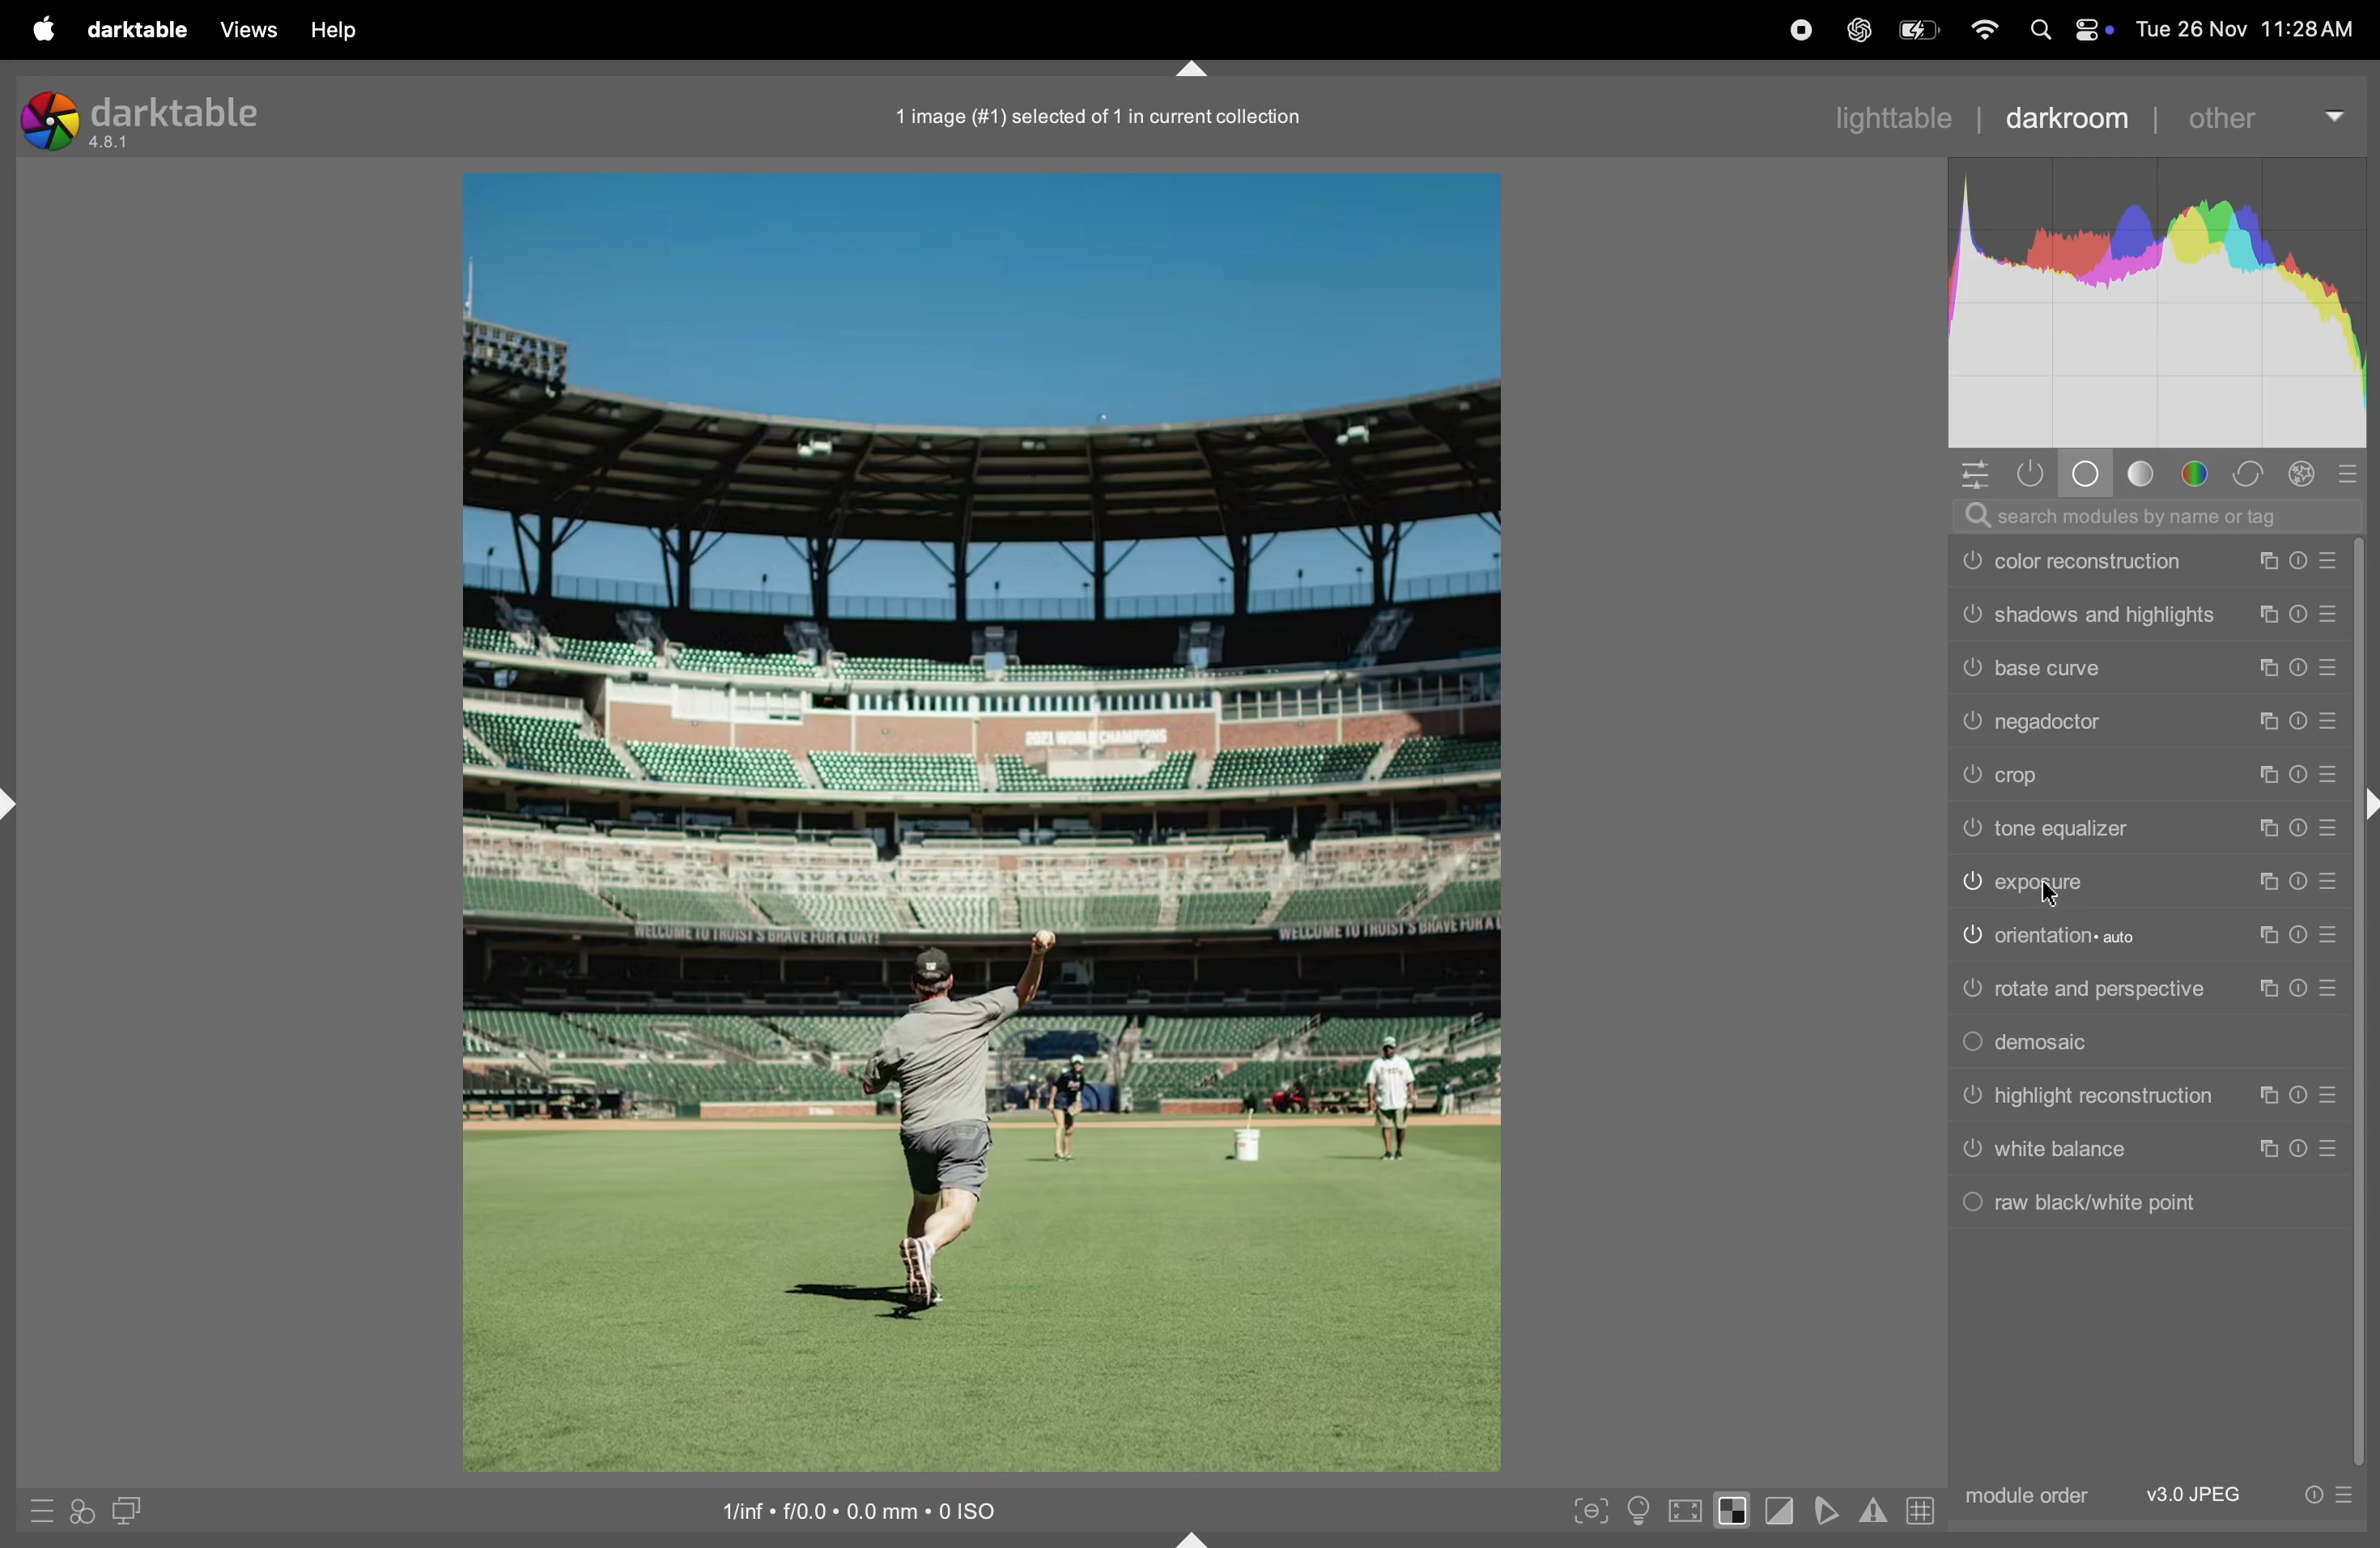  Describe the element at coordinates (2352, 472) in the screenshot. I see `presets` at that location.